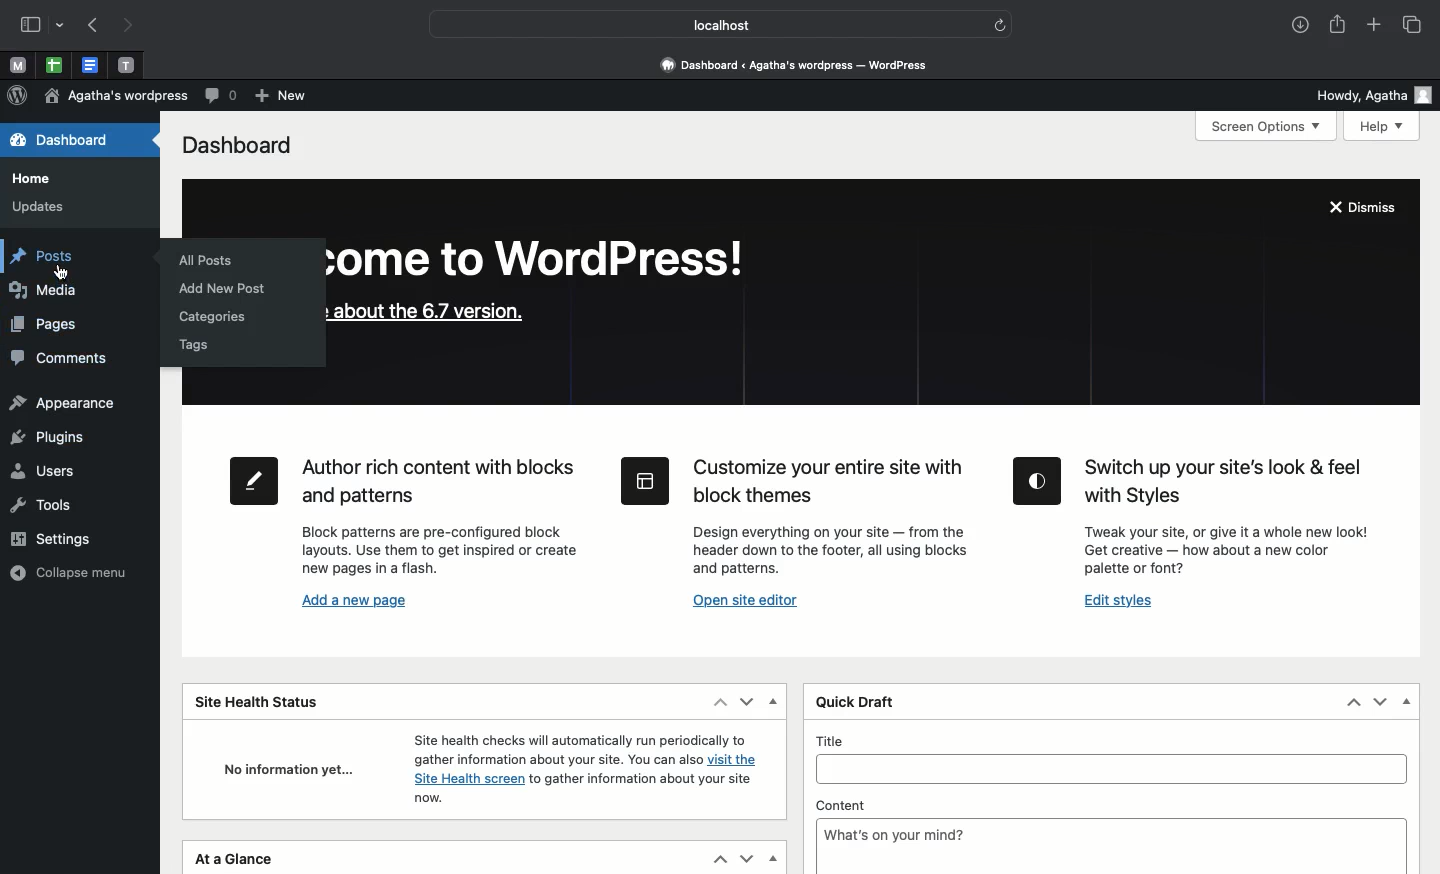 The width and height of the screenshot is (1440, 874). Describe the element at coordinates (206, 260) in the screenshot. I see `All posts` at that location.